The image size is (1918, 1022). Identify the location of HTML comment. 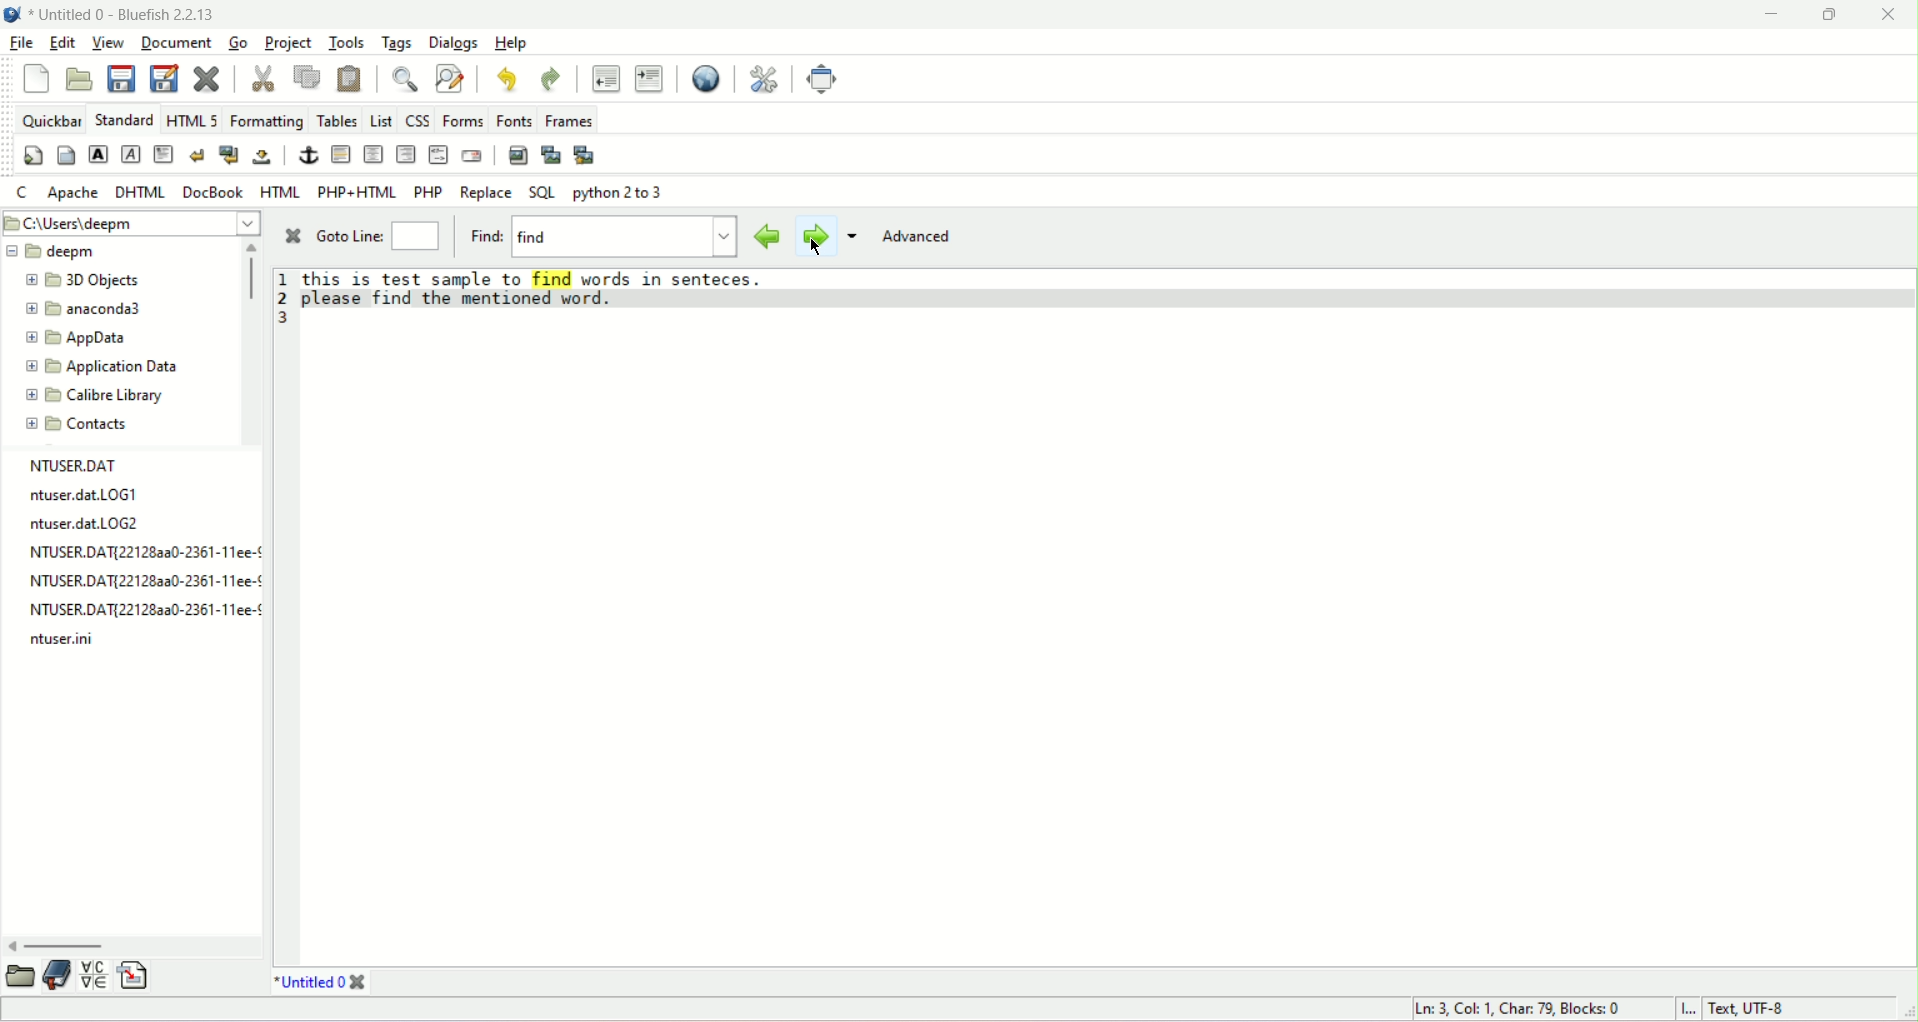
(439, 156).